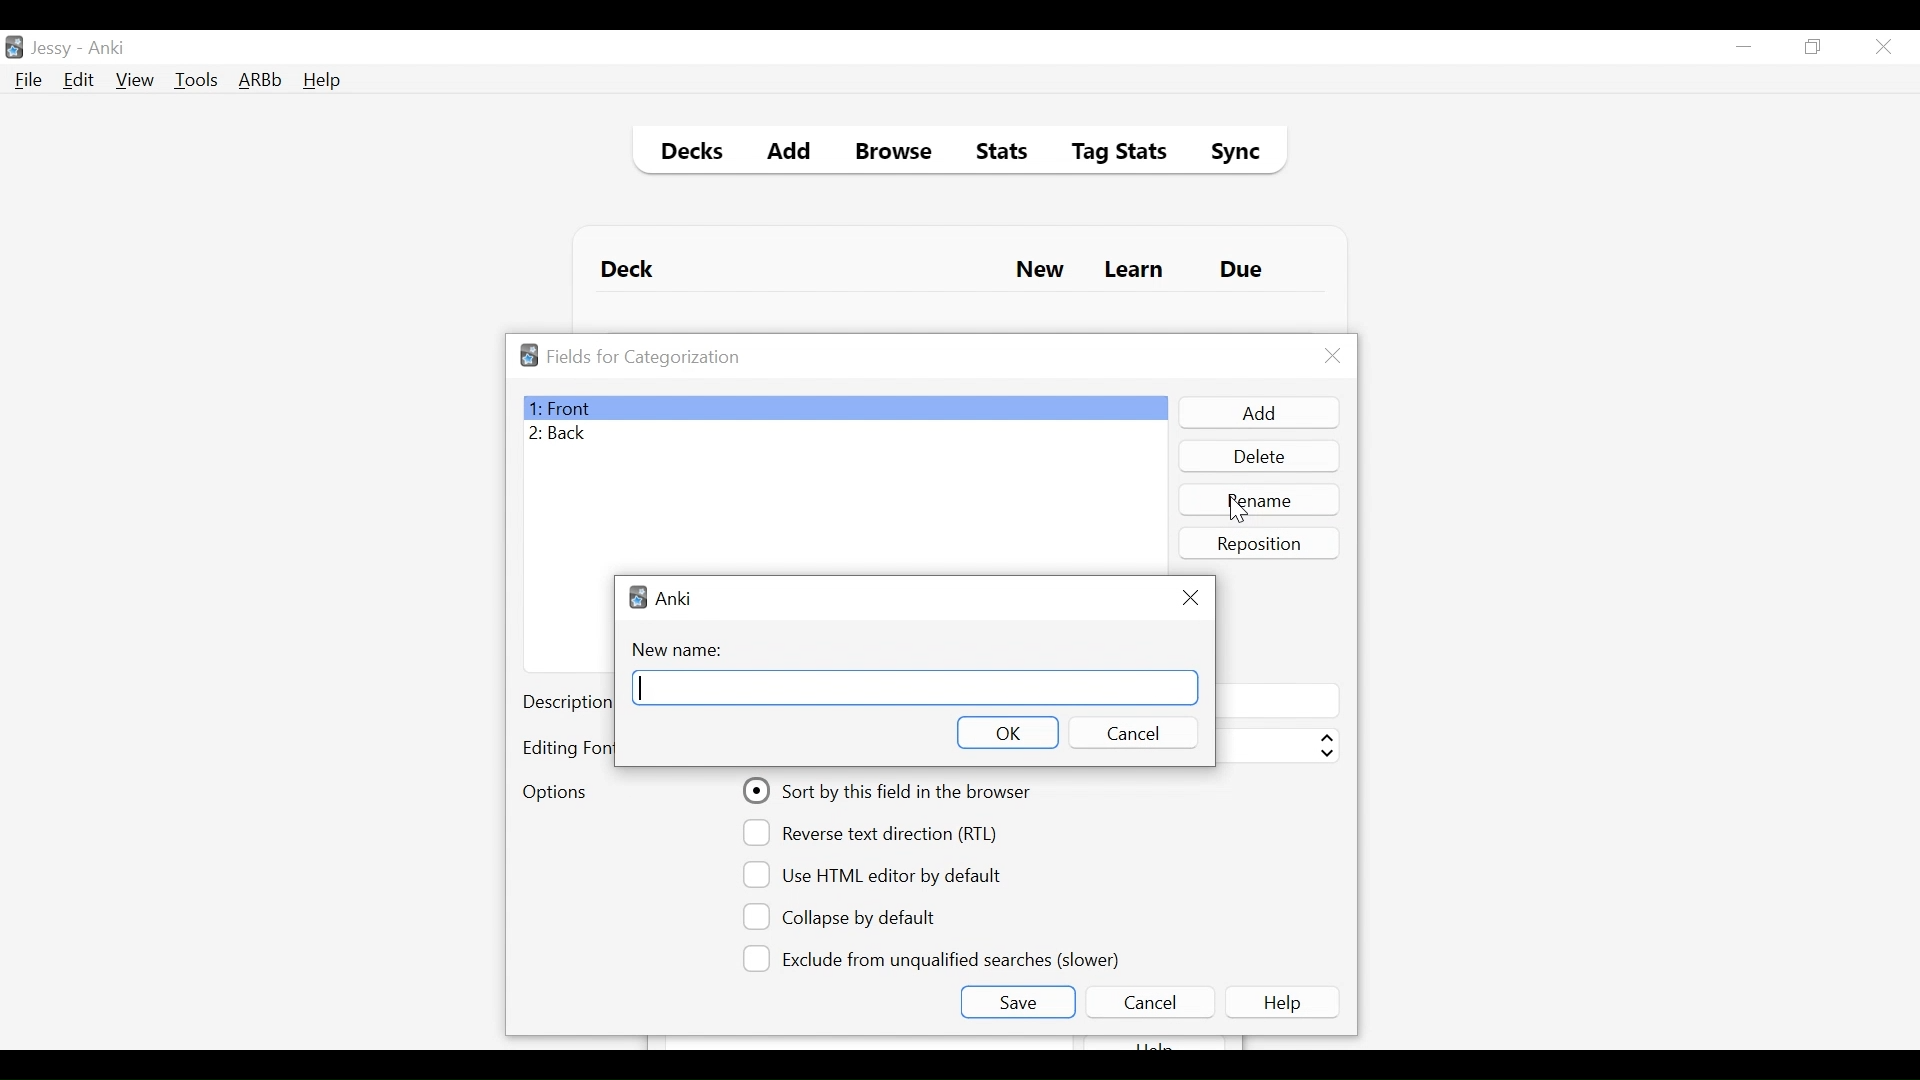 The width and height of the screenshot is (1920, 1080). What do you see at coordinates (554, 794) in the screenshot?
I see `Options` at bounding box center [554, 794].